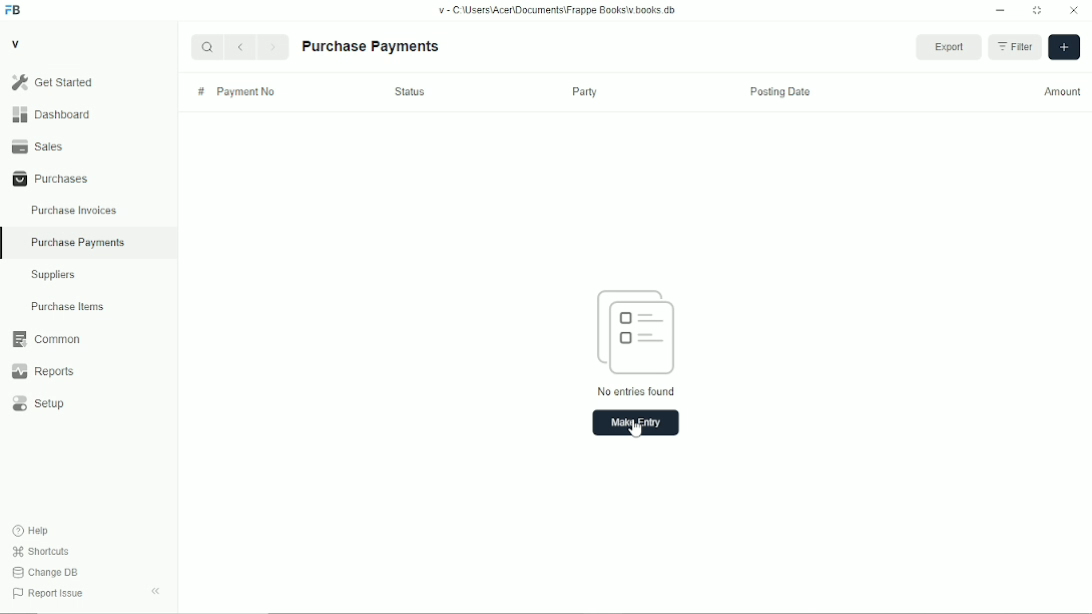 This screenshot has width=1092, height=614. Describe the element at coordinates (1064, 47) in the screenshot. I see `Add new Purchase Invoice` at that location.